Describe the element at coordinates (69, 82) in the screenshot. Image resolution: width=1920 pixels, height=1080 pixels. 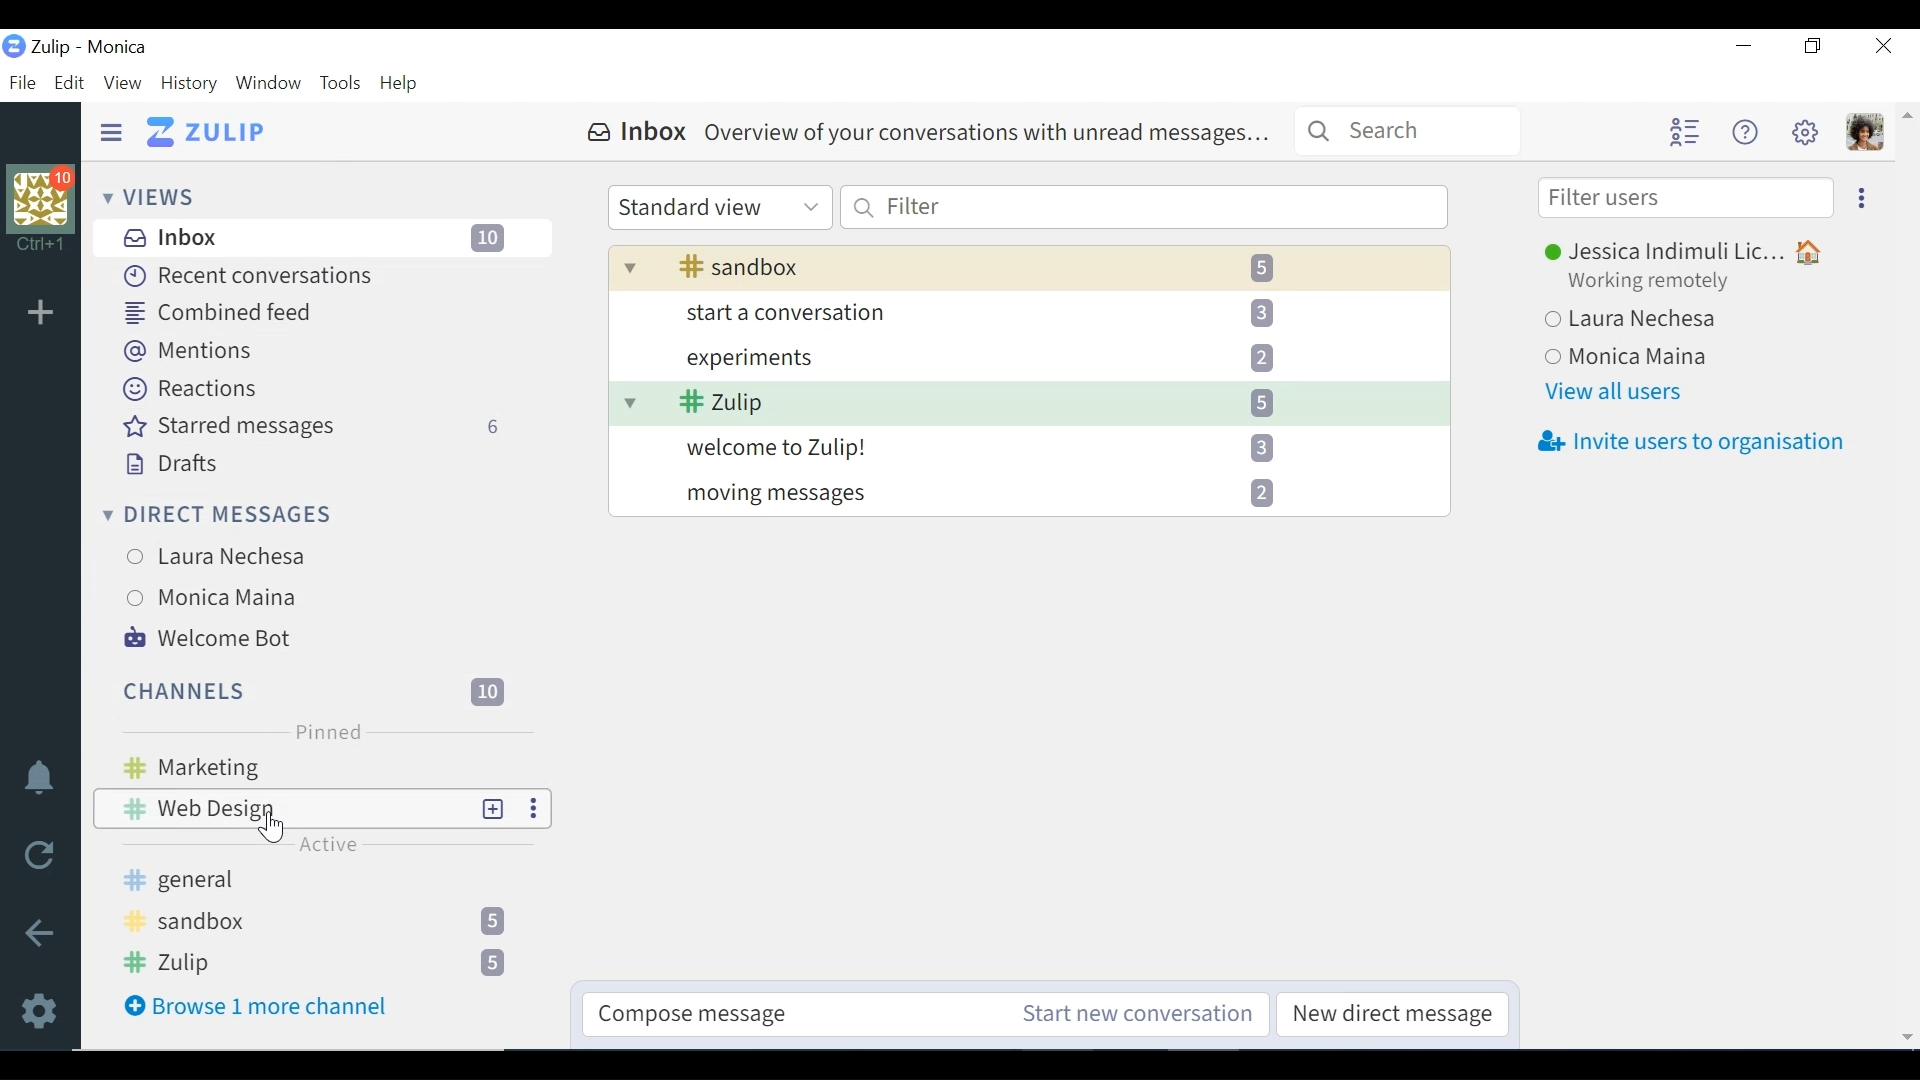
I see `Edit` at that location.